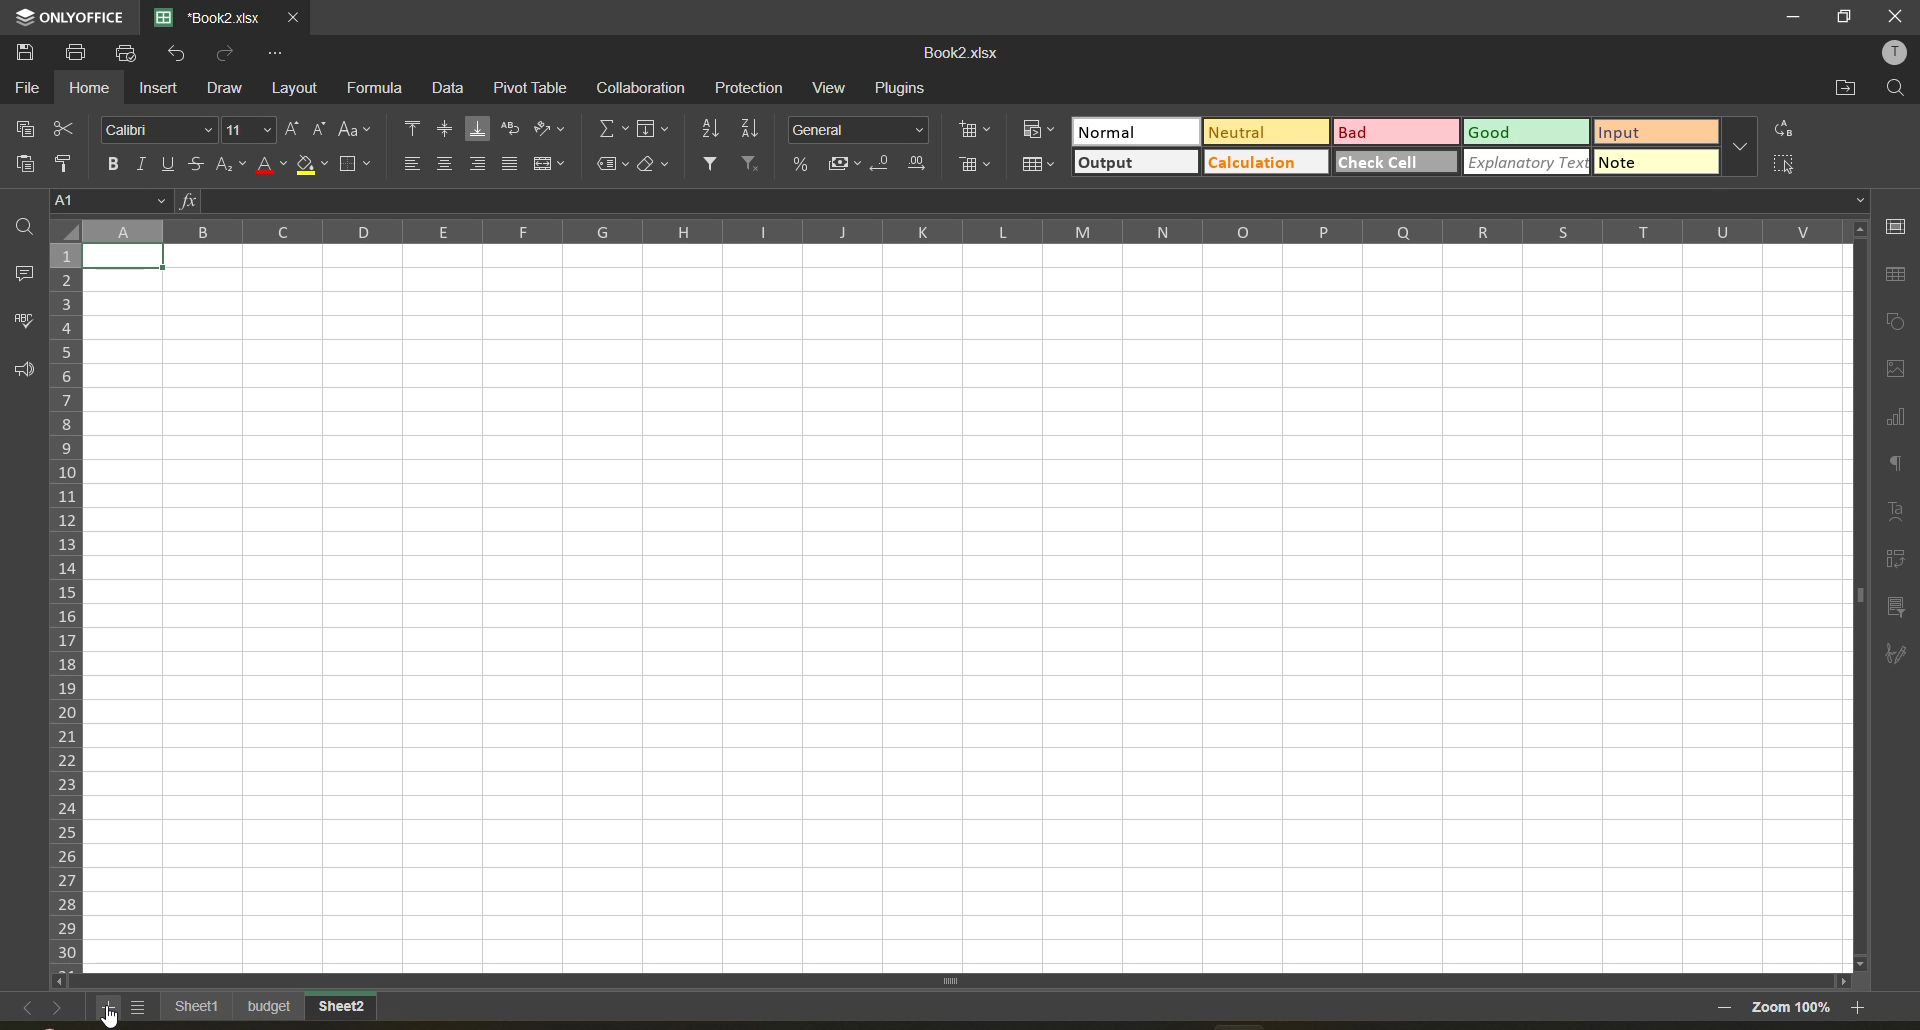 Image resolution: width=1920 pixels, height=1030 pixels. Describe the element at coordinates (752, 129) in the screenshot. I see `sort descending` at that location.